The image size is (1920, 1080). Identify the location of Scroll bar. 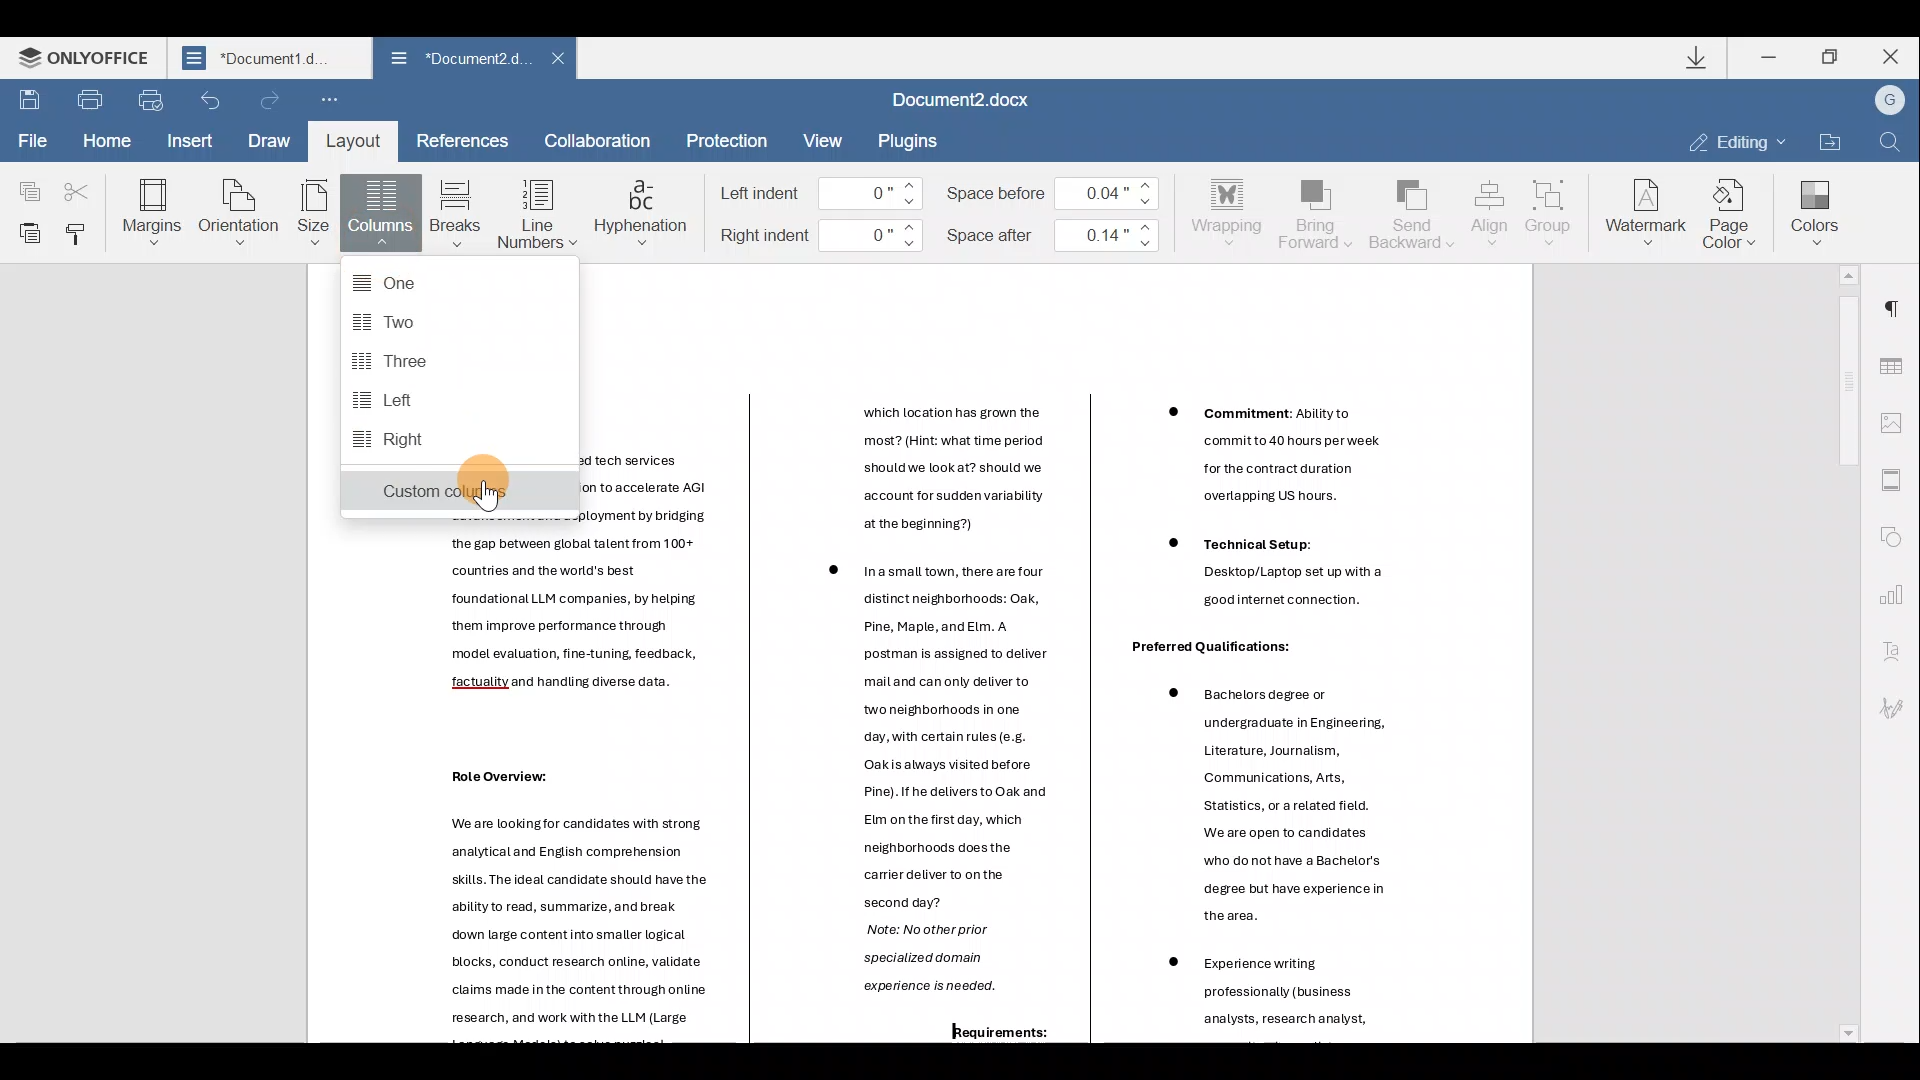
(1841, 653).